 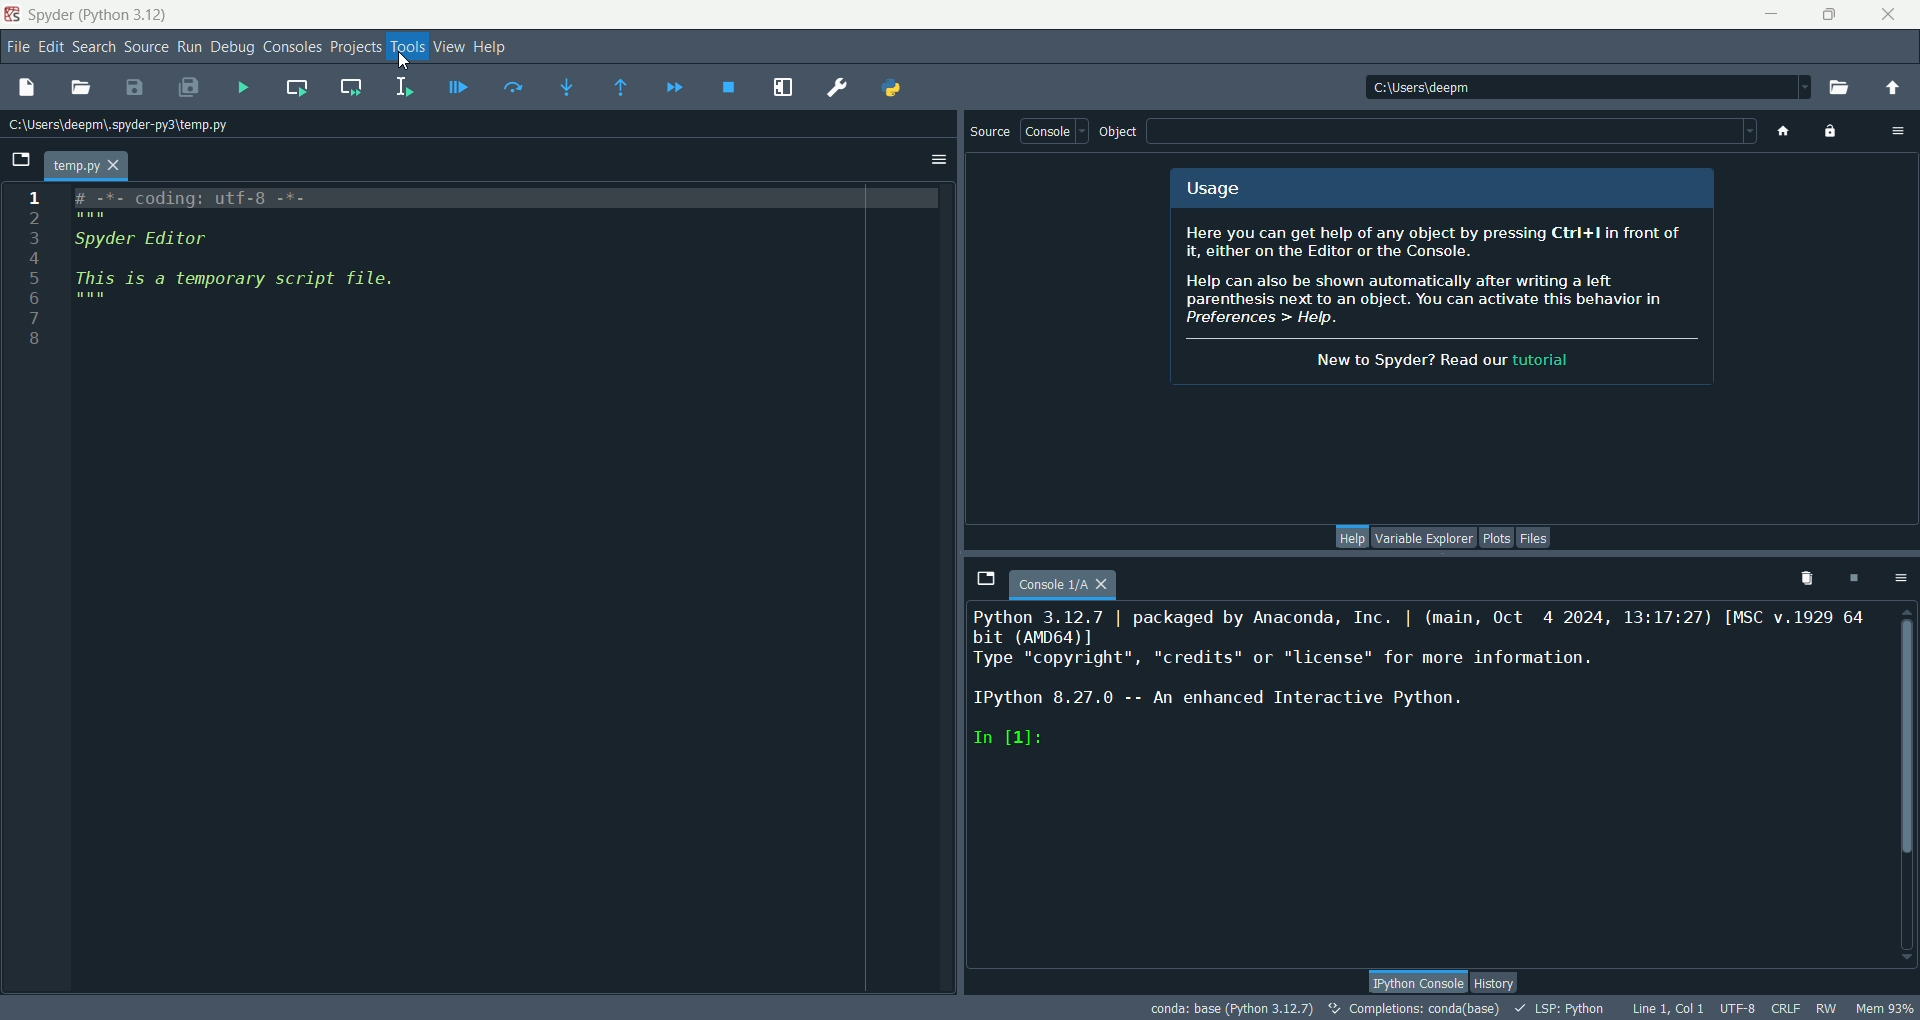 I want to click on file, so click(x=16, y=46).